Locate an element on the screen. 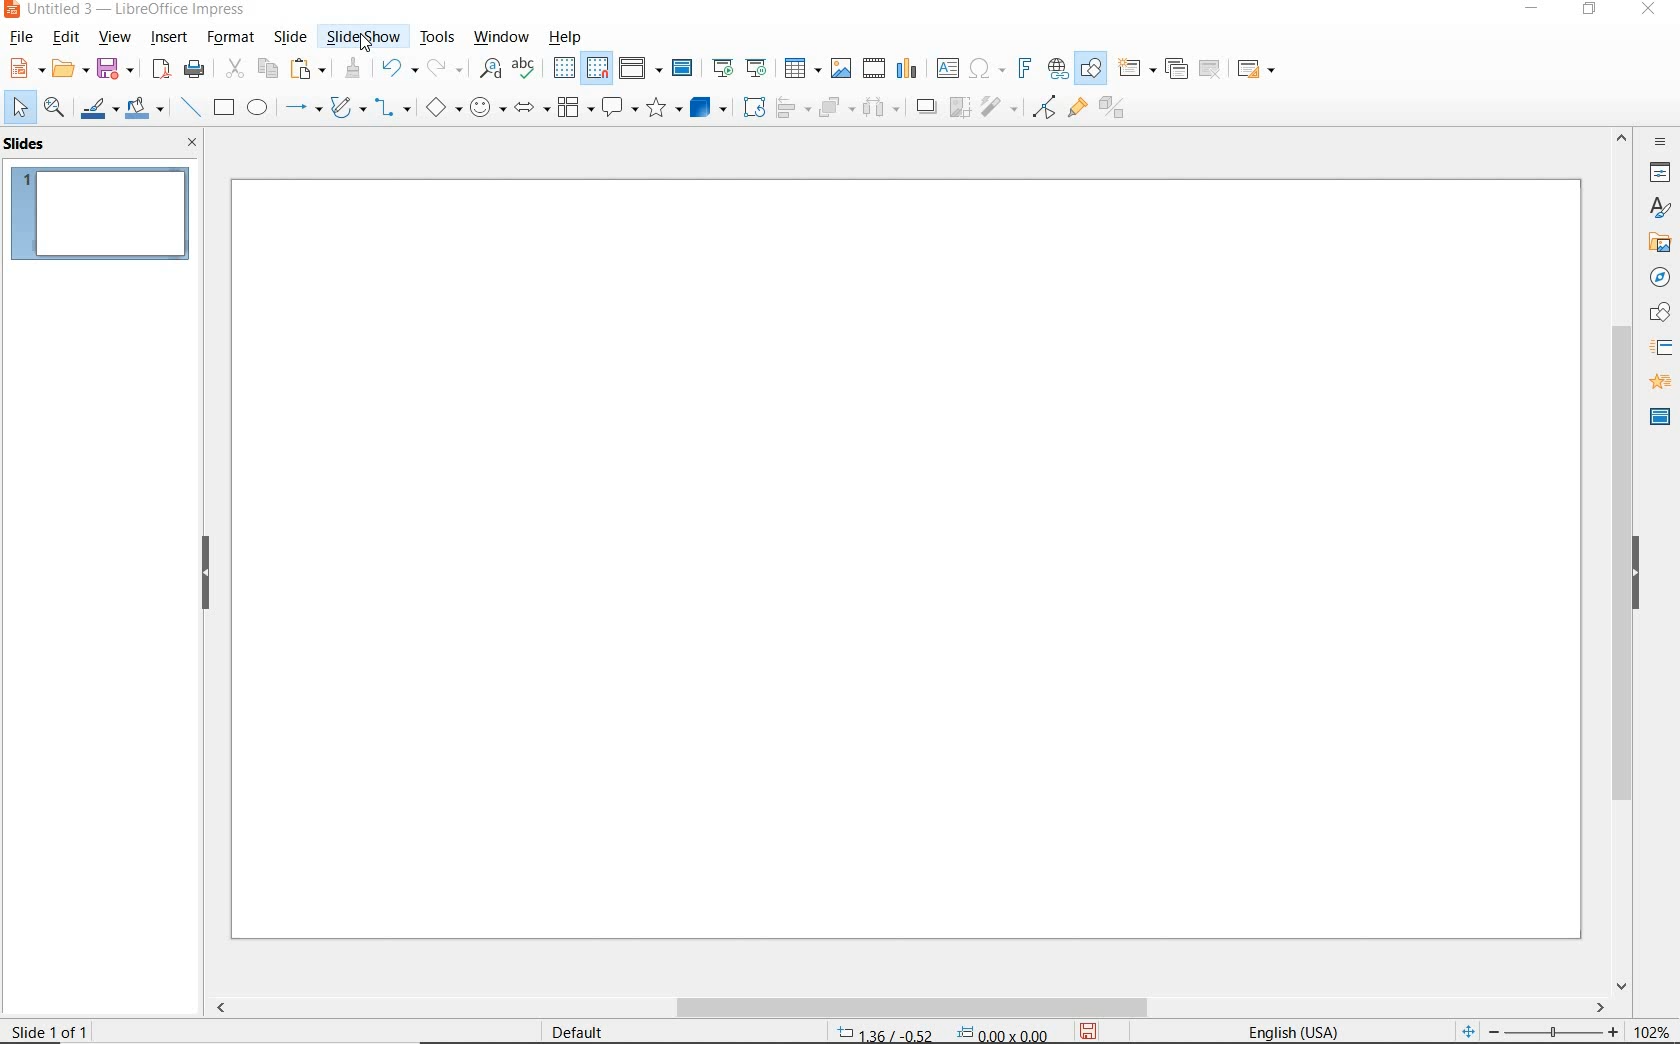  DELETE SLIDE is located at coordinates (1208, 68).